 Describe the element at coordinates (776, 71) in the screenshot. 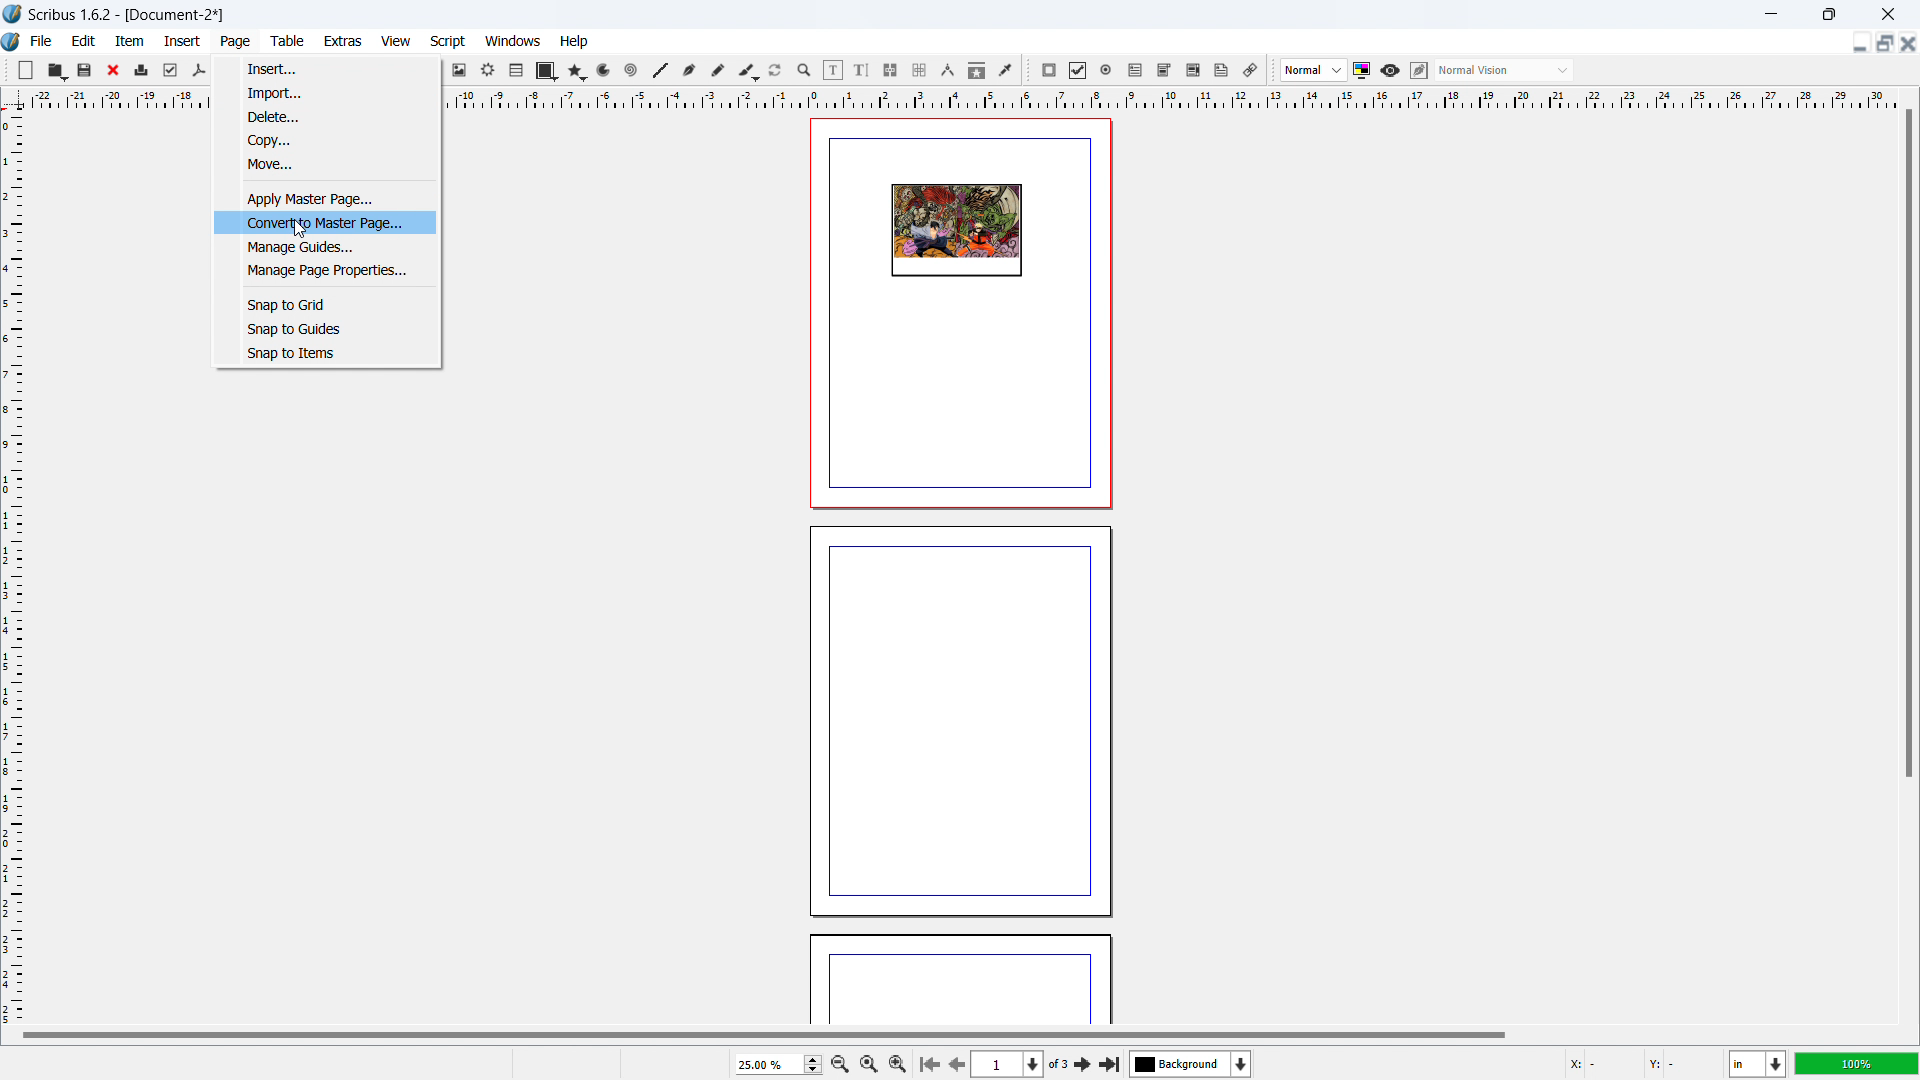

I see `rotate item` at that location.